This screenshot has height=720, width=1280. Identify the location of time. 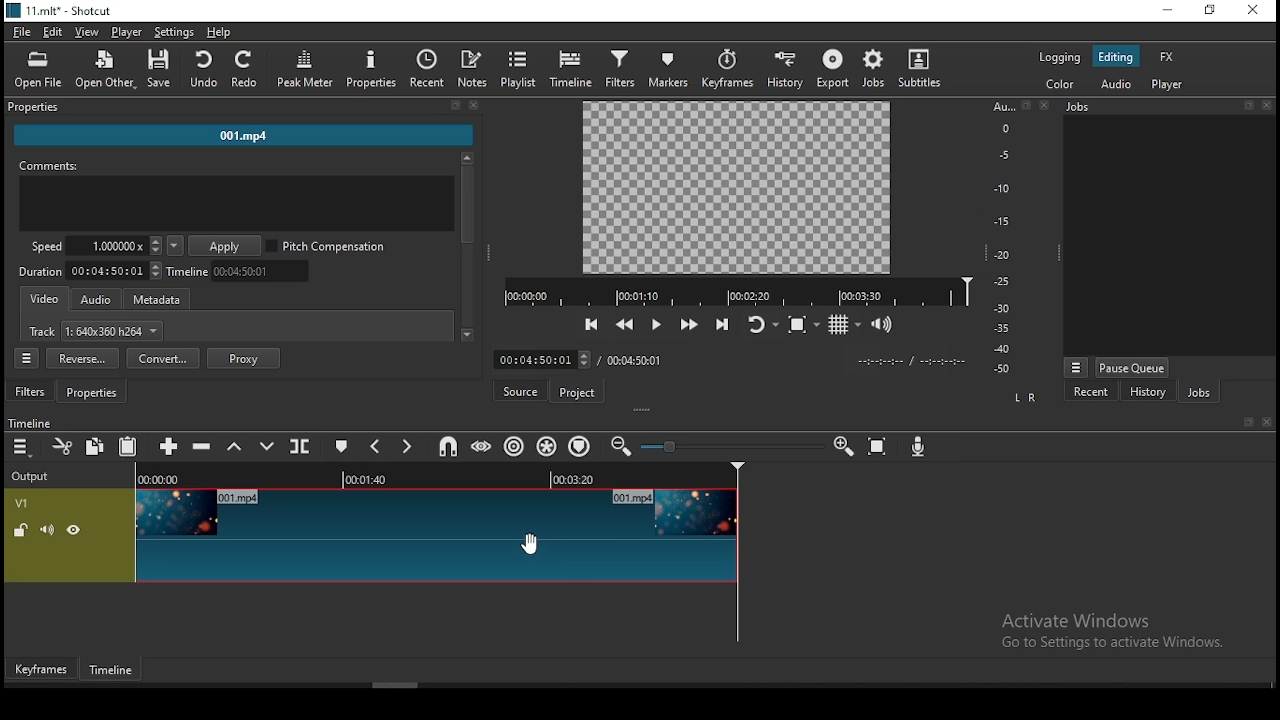
(909, 362).